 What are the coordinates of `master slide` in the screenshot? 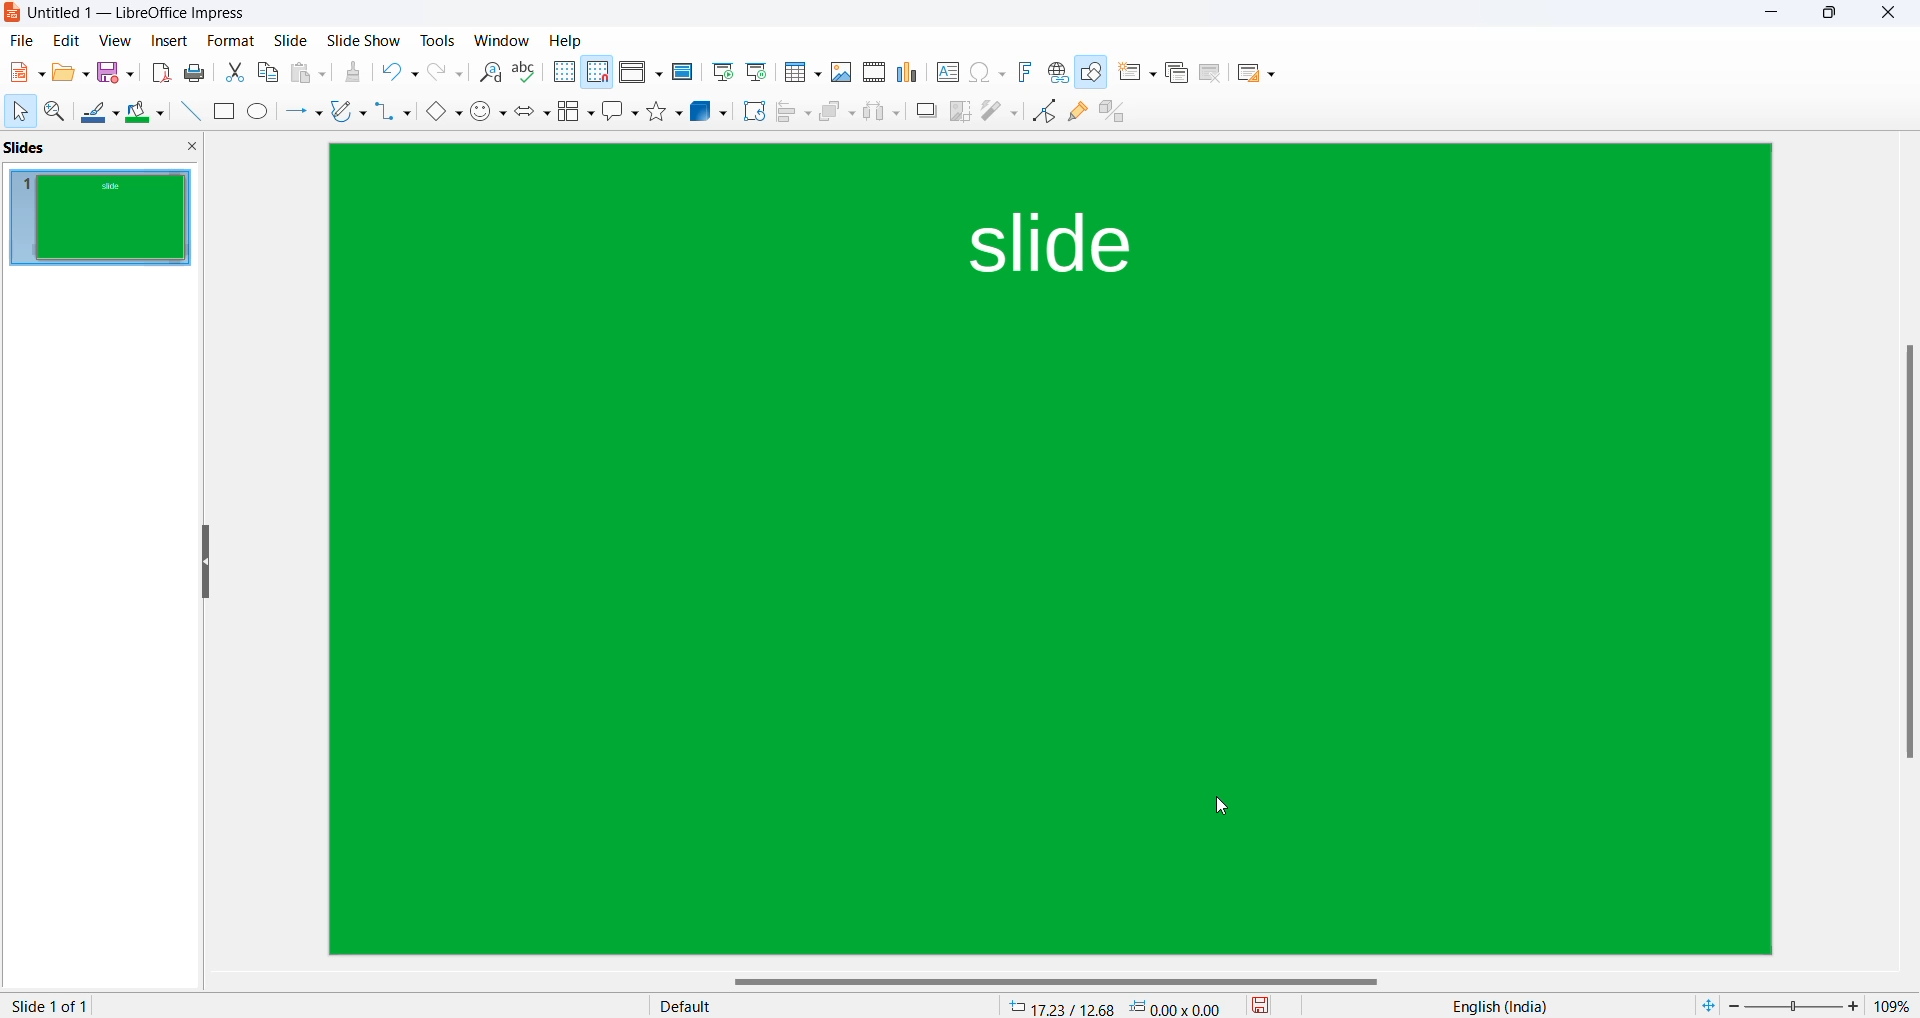 It's located at (682, 71).